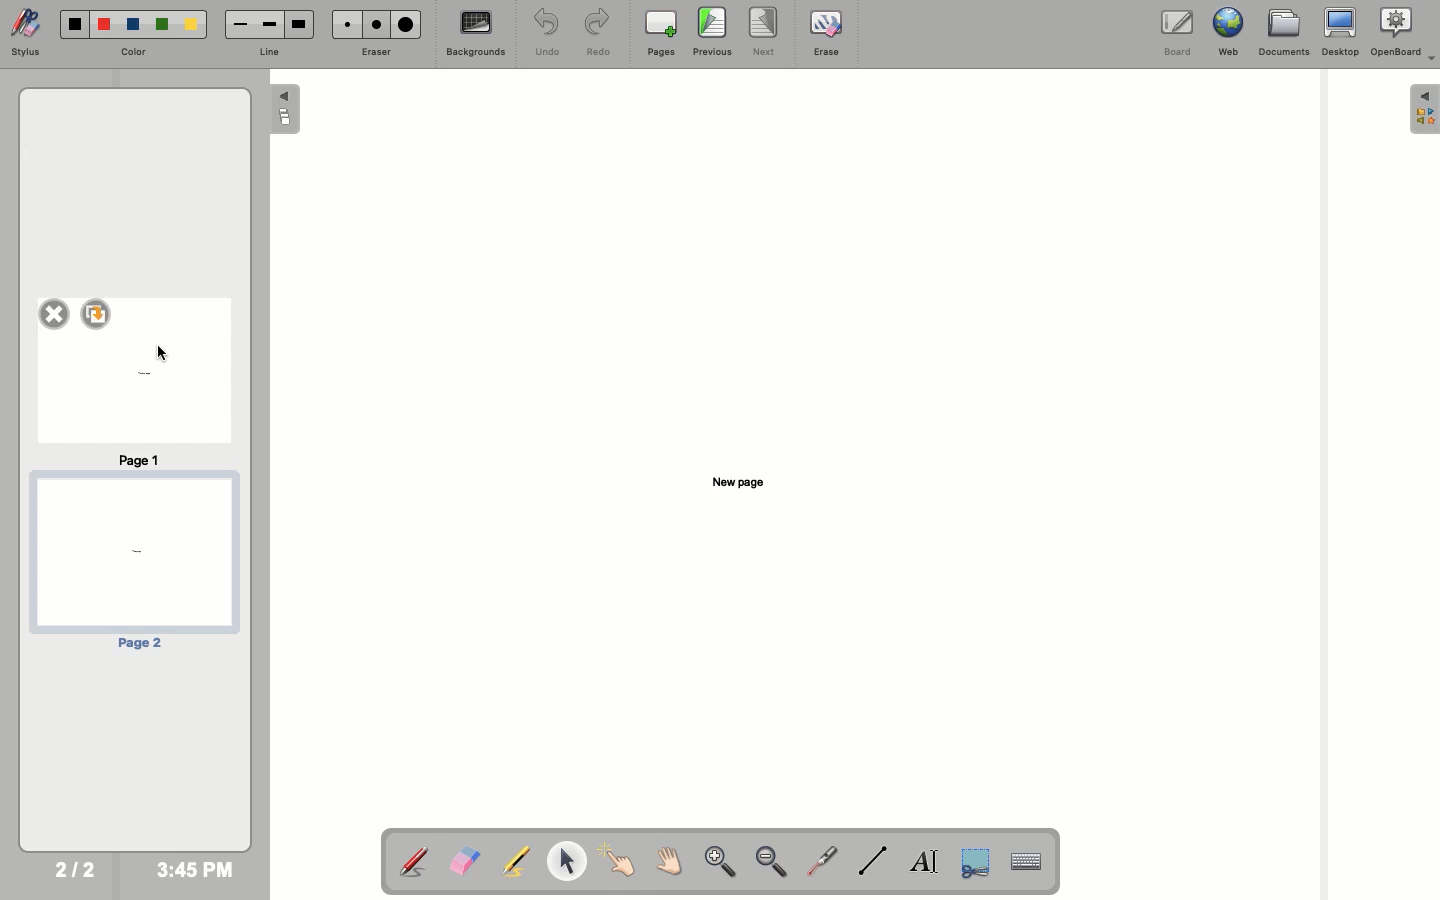  What do you see at coordinates (287, 111) in the screenshot?
I see `The flatplan (left panel)` at bounding box center [287, 111].